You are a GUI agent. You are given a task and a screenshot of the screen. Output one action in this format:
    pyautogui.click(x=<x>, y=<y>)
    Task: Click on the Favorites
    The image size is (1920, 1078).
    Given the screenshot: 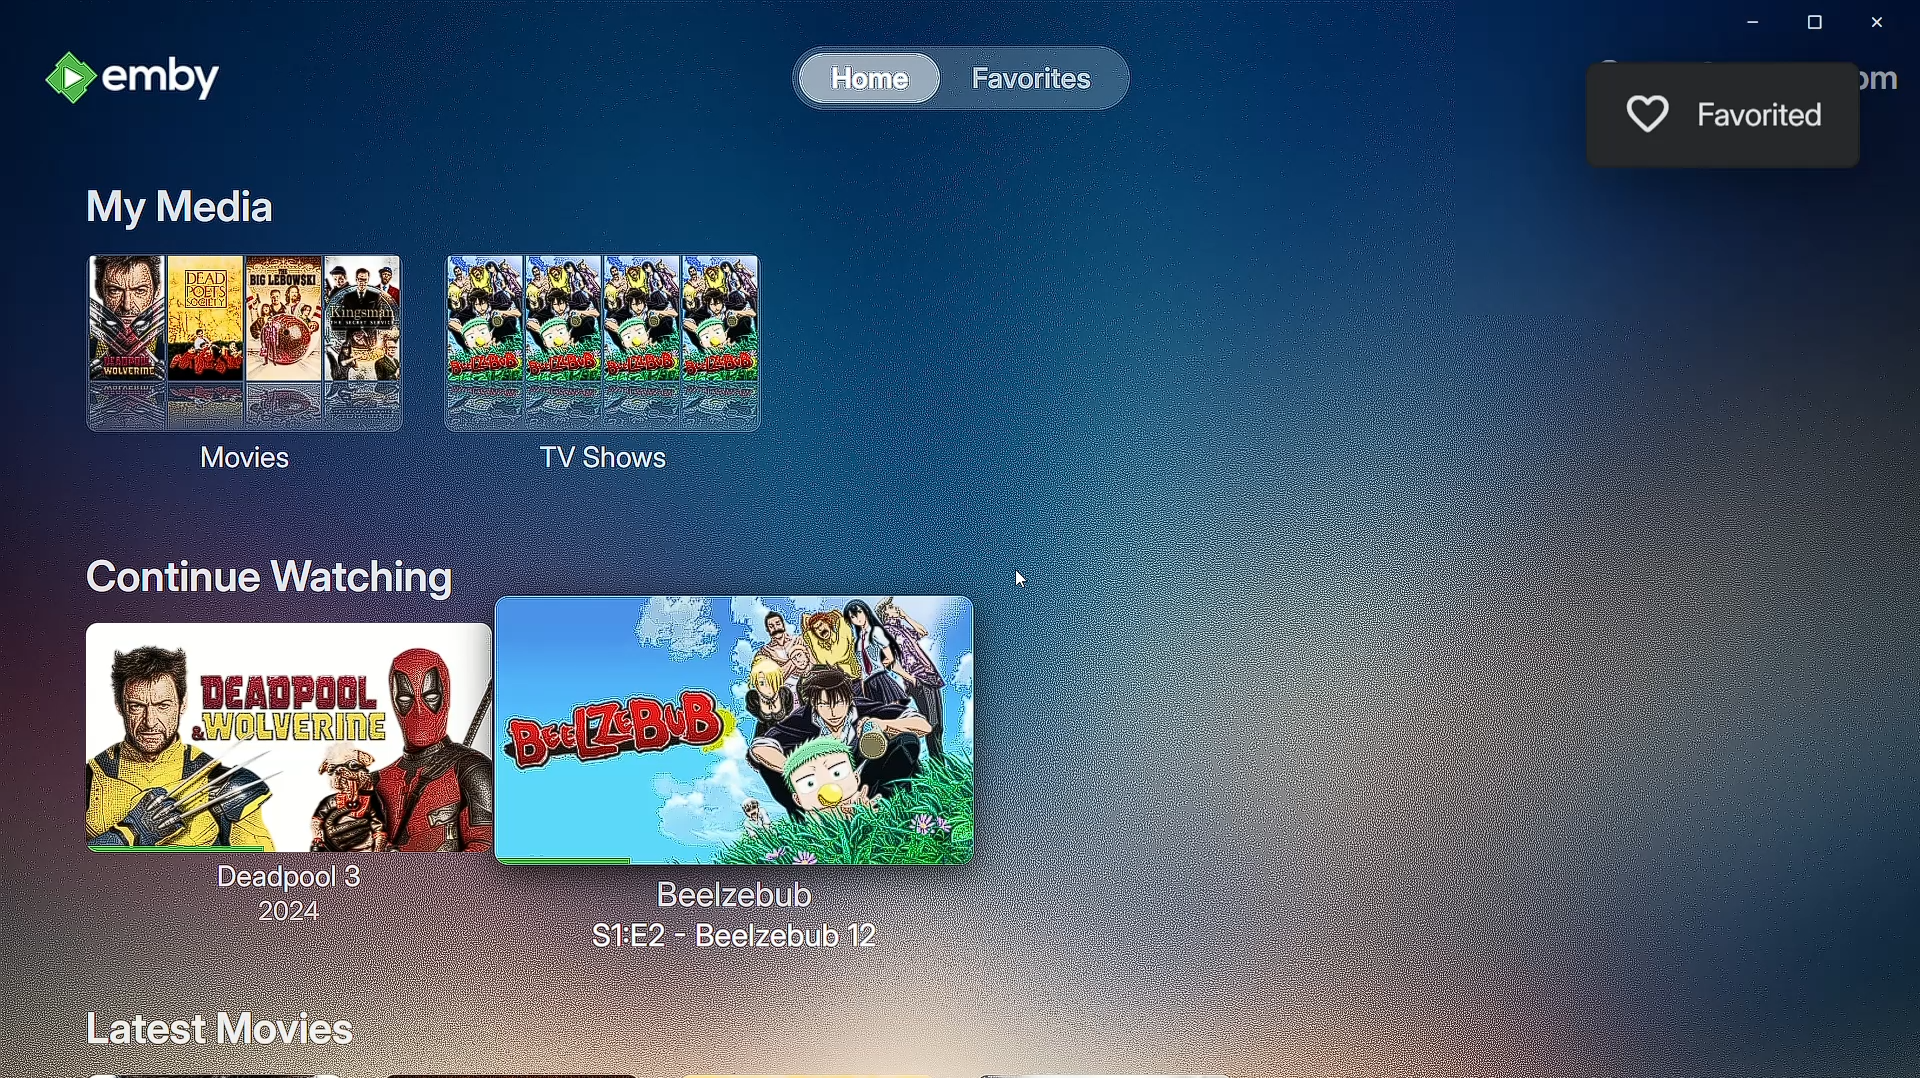 What is the action you would take?
    pyautogui.click(x=1027, y=78)
    